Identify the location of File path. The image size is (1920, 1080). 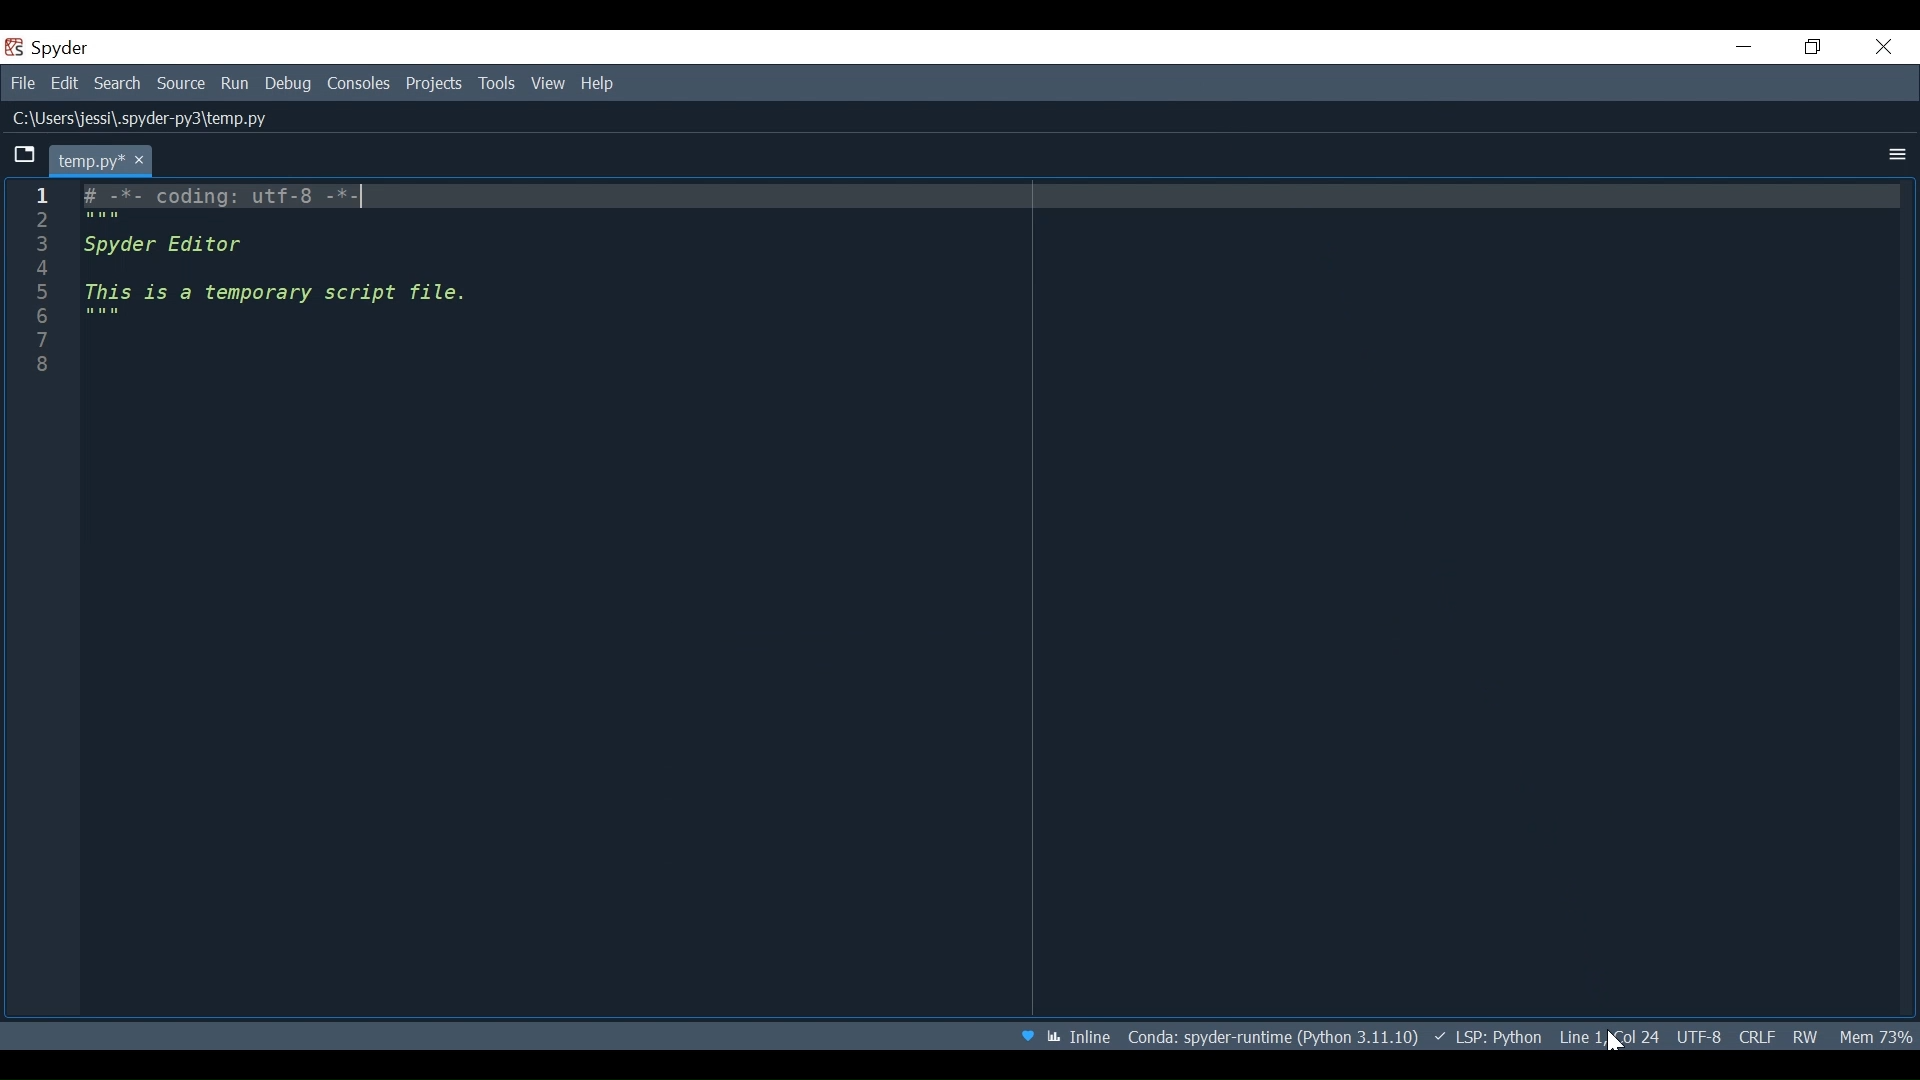
(1270, 1037).